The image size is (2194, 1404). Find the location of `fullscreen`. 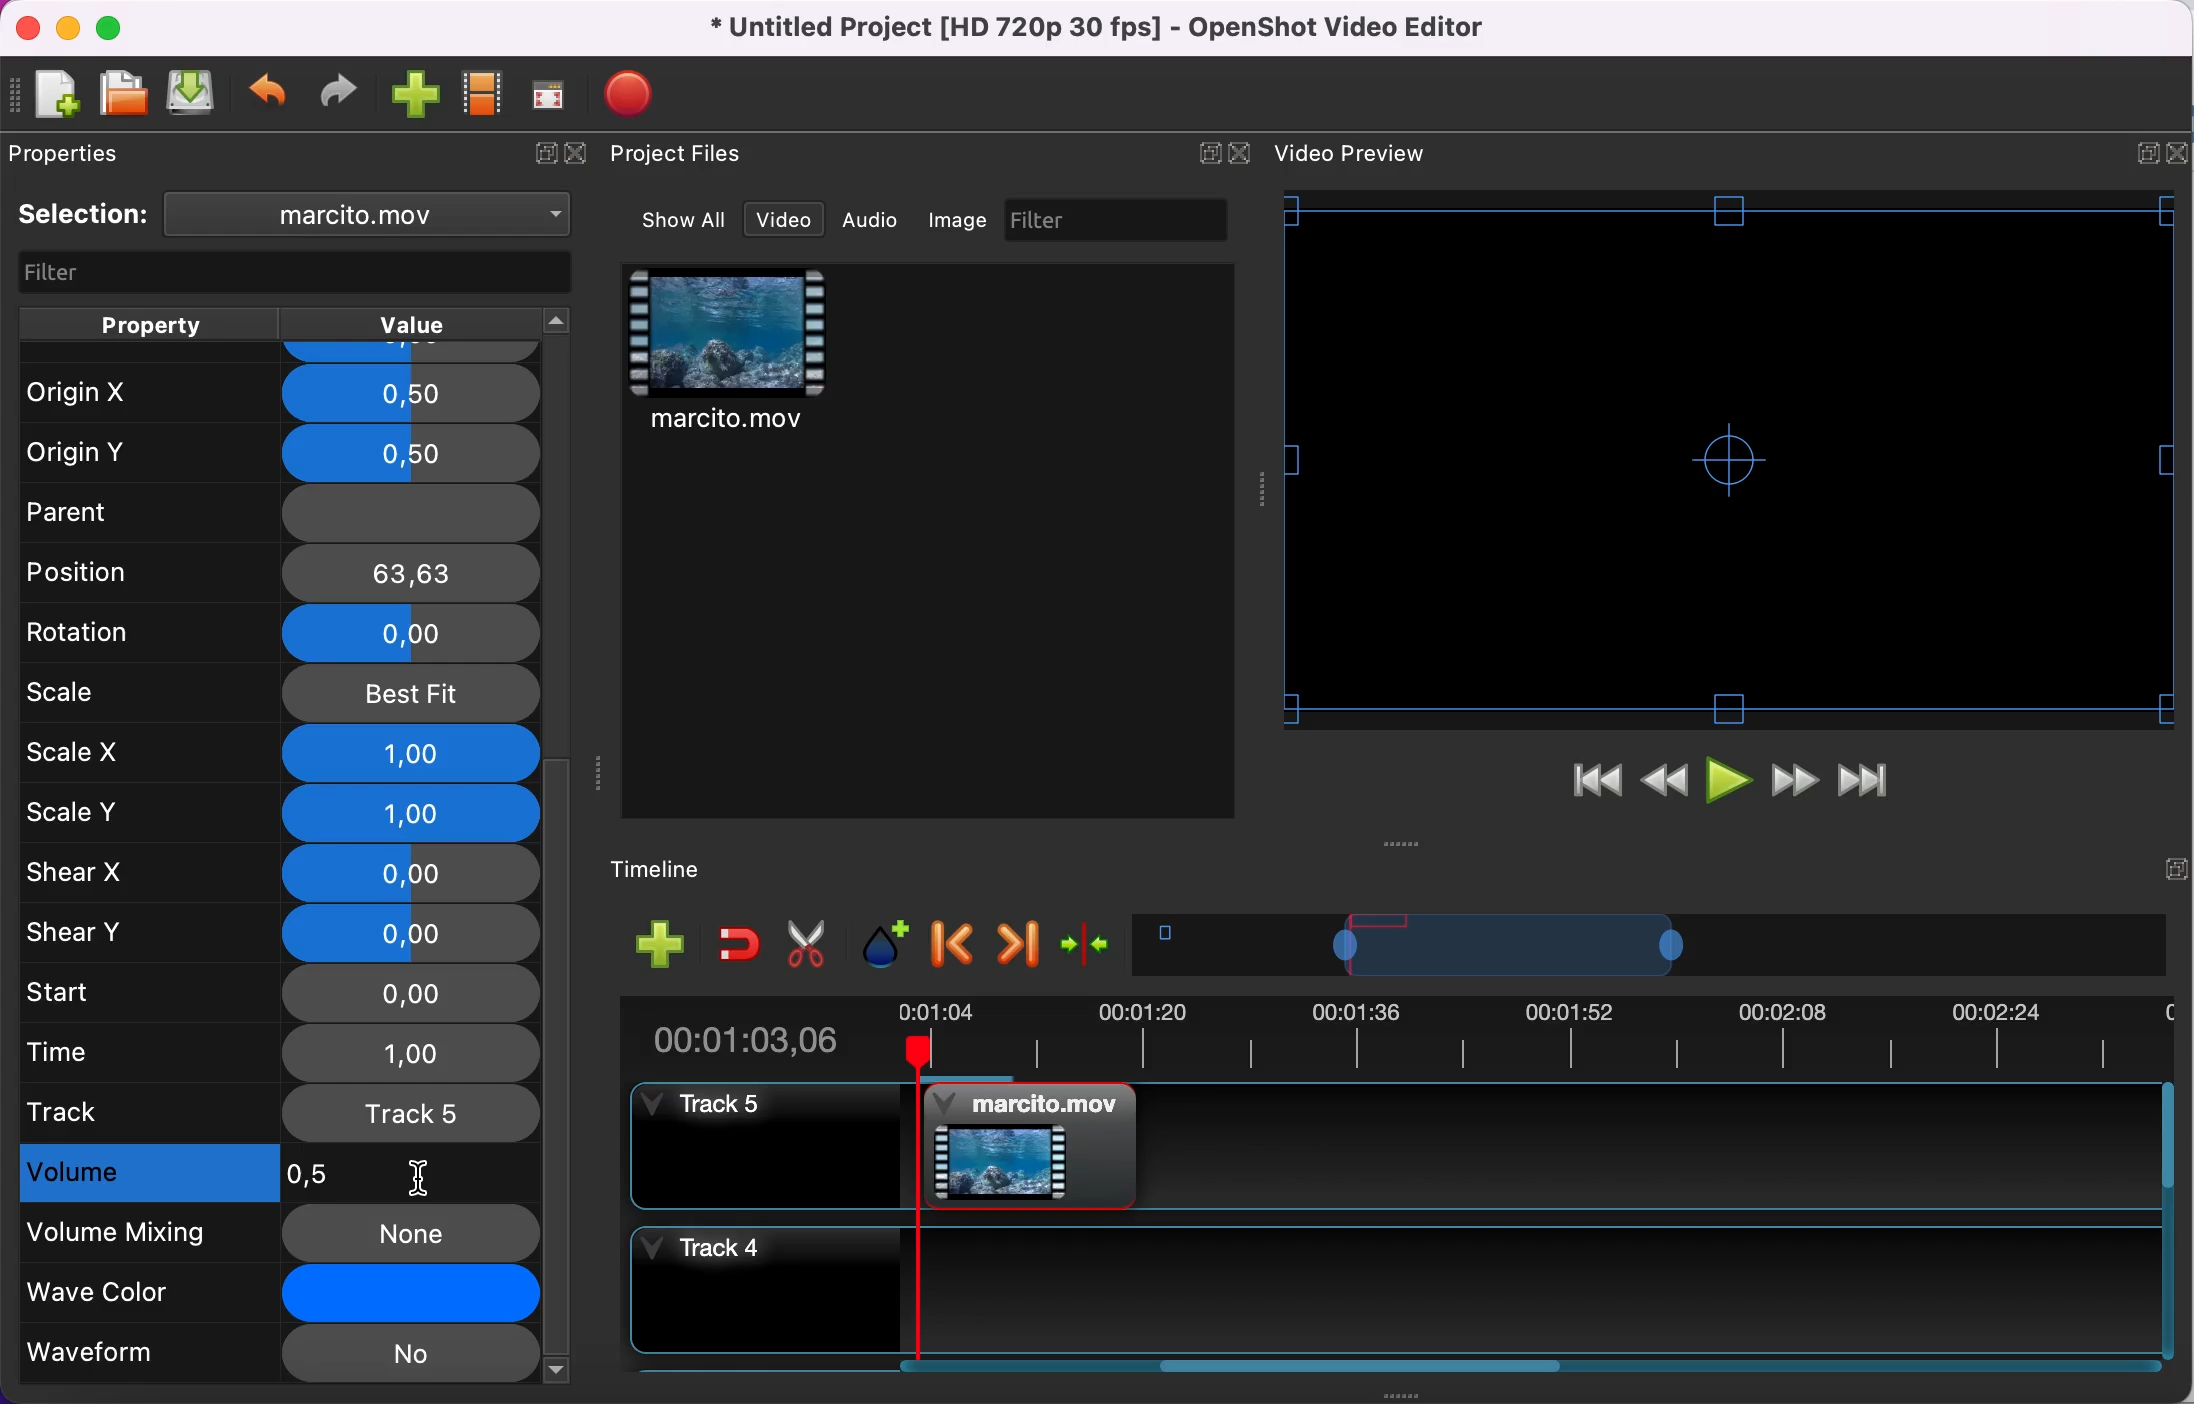

fullscreen is located at coordinates (550, 94).